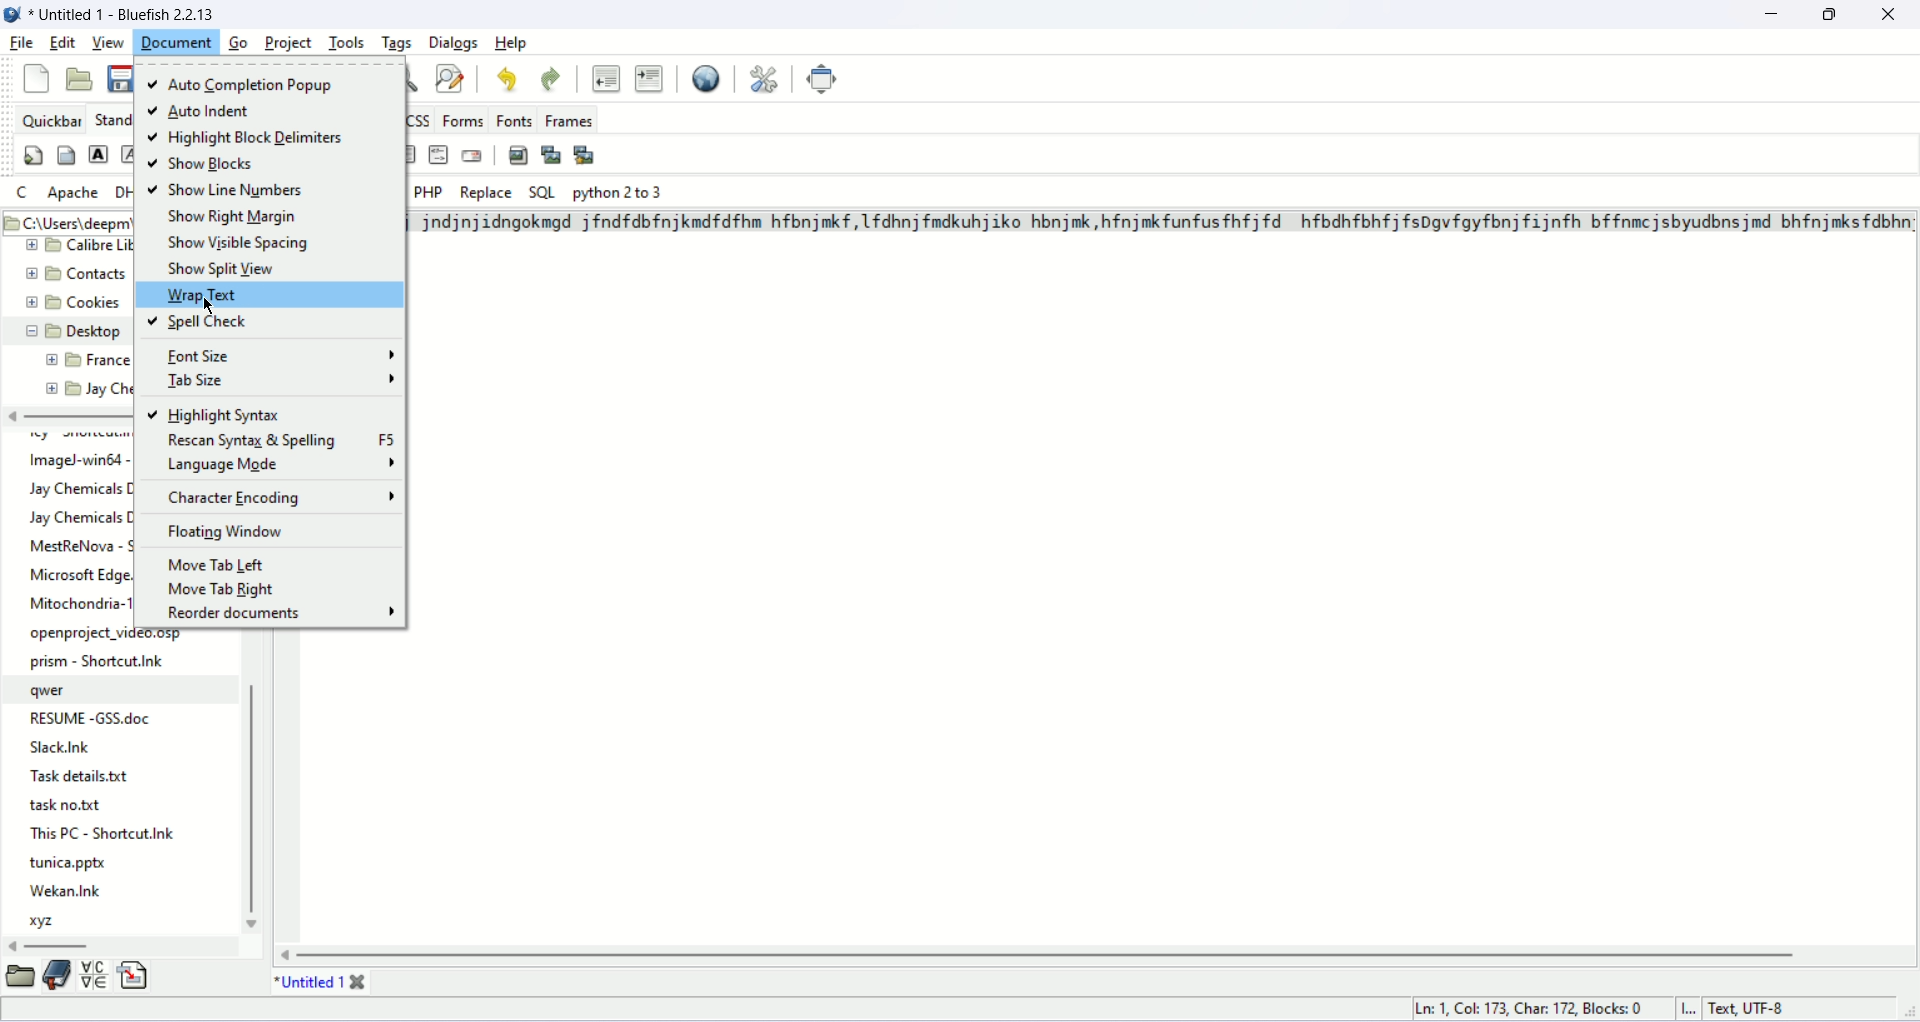  Describe the element at coordinates (102, 832) in the screenshot. I see `This PC - Shortcut.Ink` at that location.